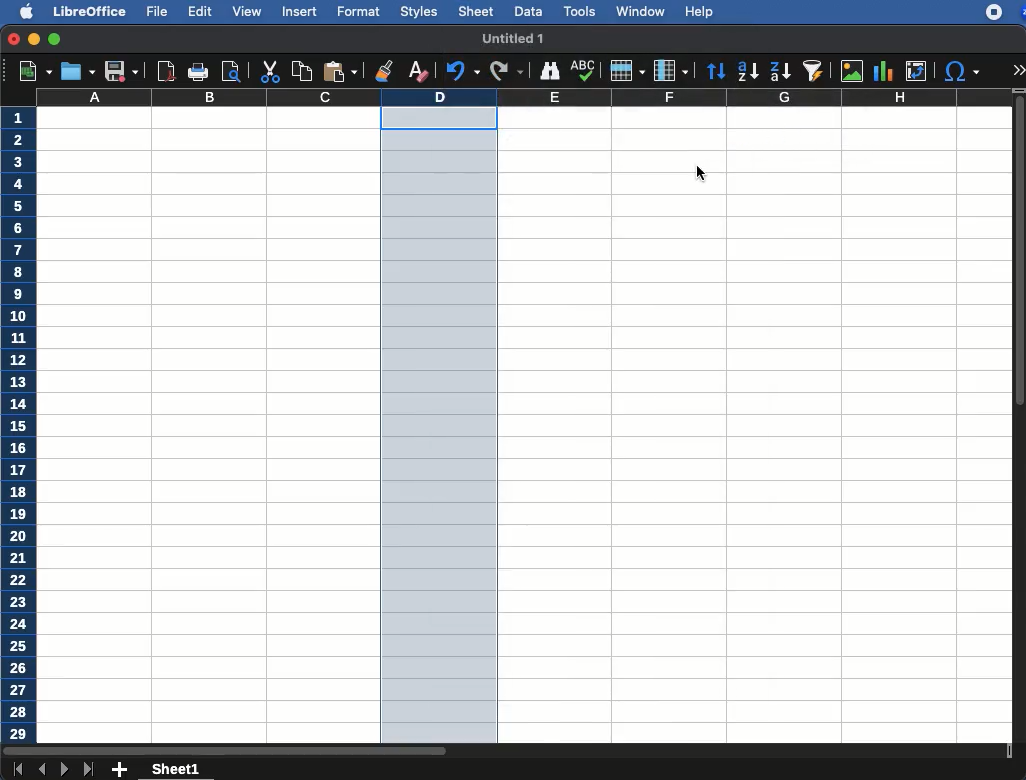 The height and width of the screenshot is (780, 1026). Describe the element at coordinates (512, 37) in the screenshot. I see `untitled 1` at that location.